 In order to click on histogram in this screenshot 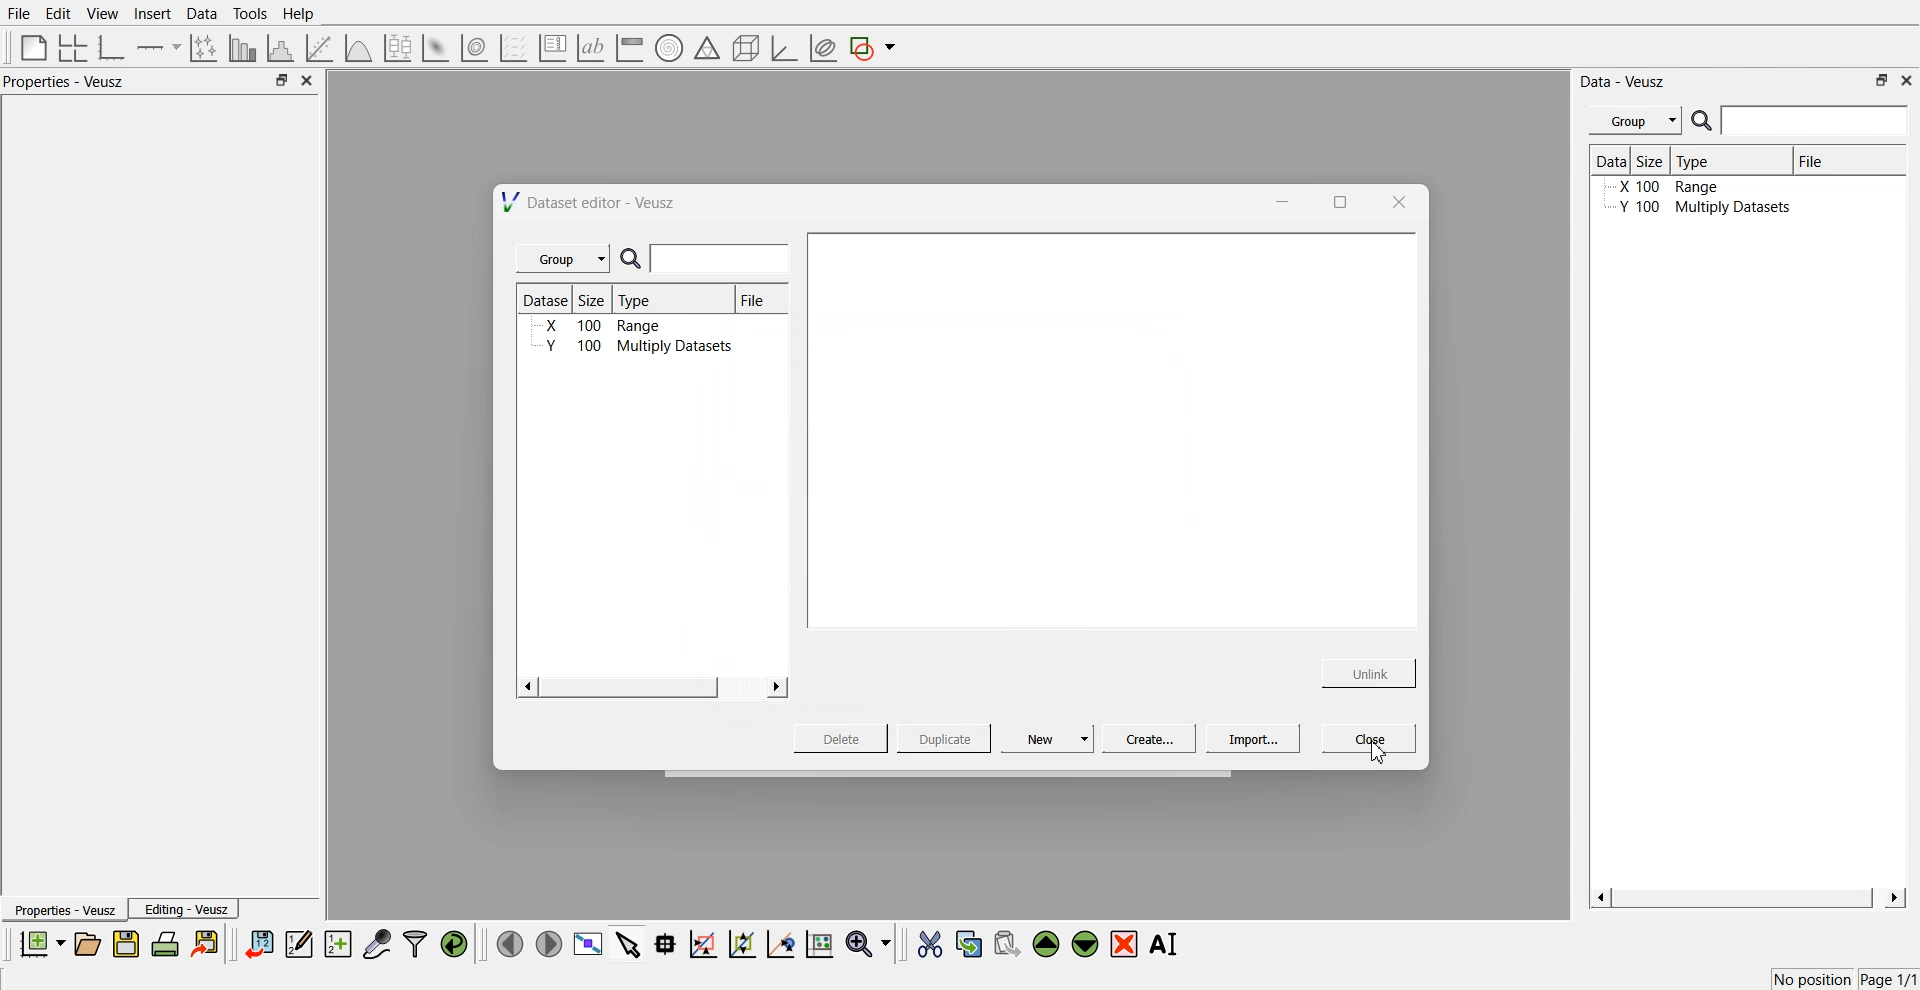, I will do `click(284, 47)`.